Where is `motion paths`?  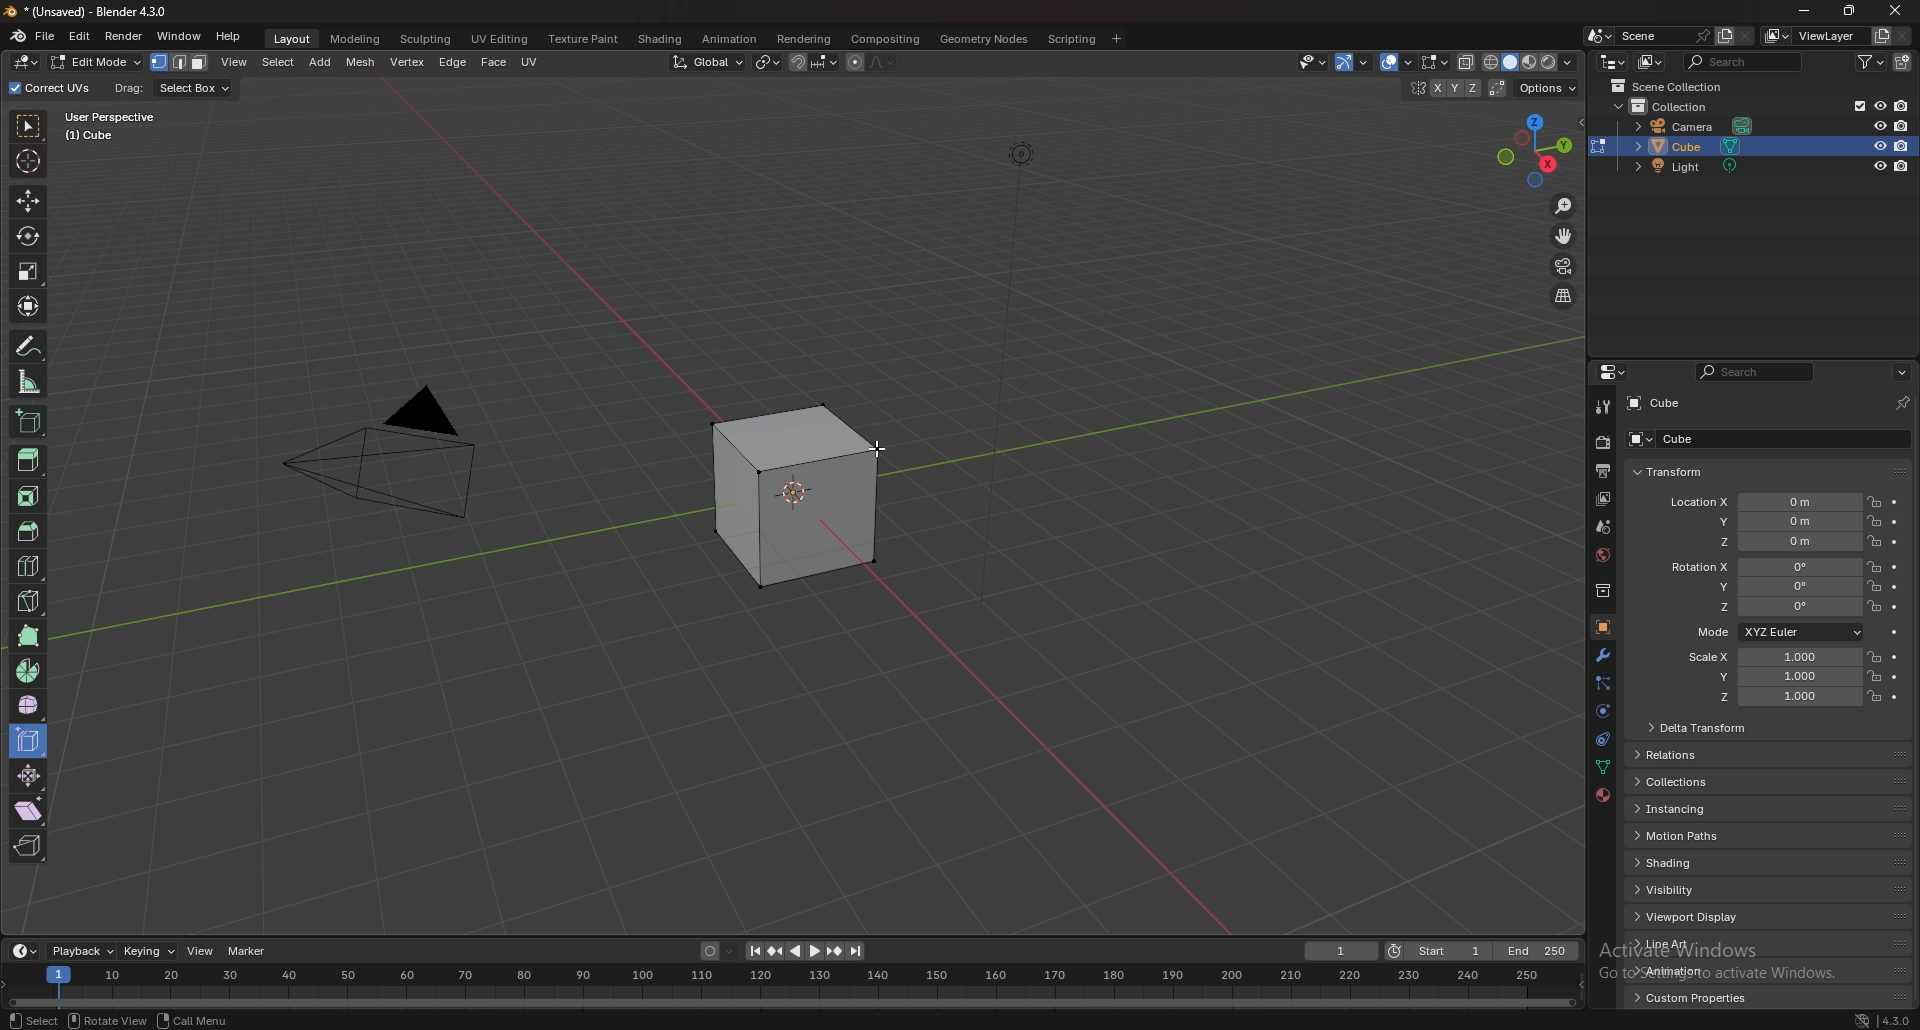 motion paths is located at coordinates (1681, 836).